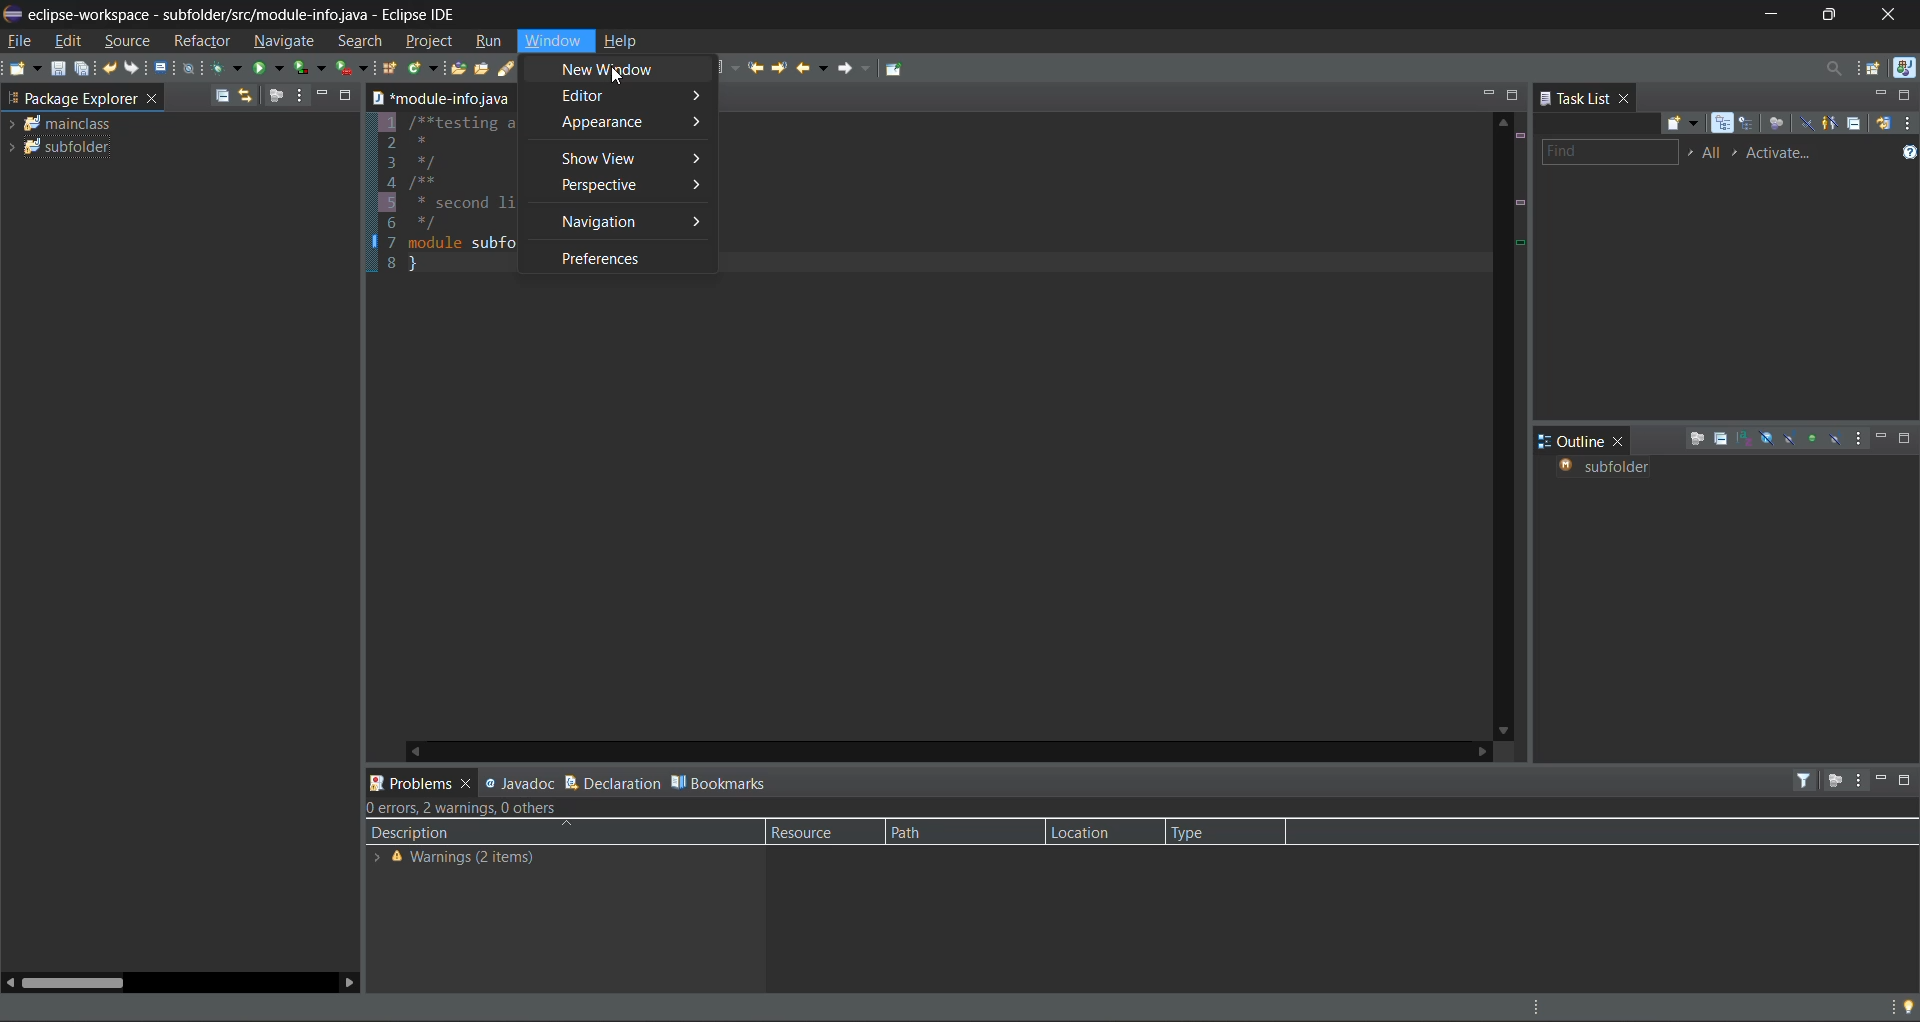  What do you see at coordinates (111, 69) in the screenshot?
I see `undo` at bounding box center [111, 69].